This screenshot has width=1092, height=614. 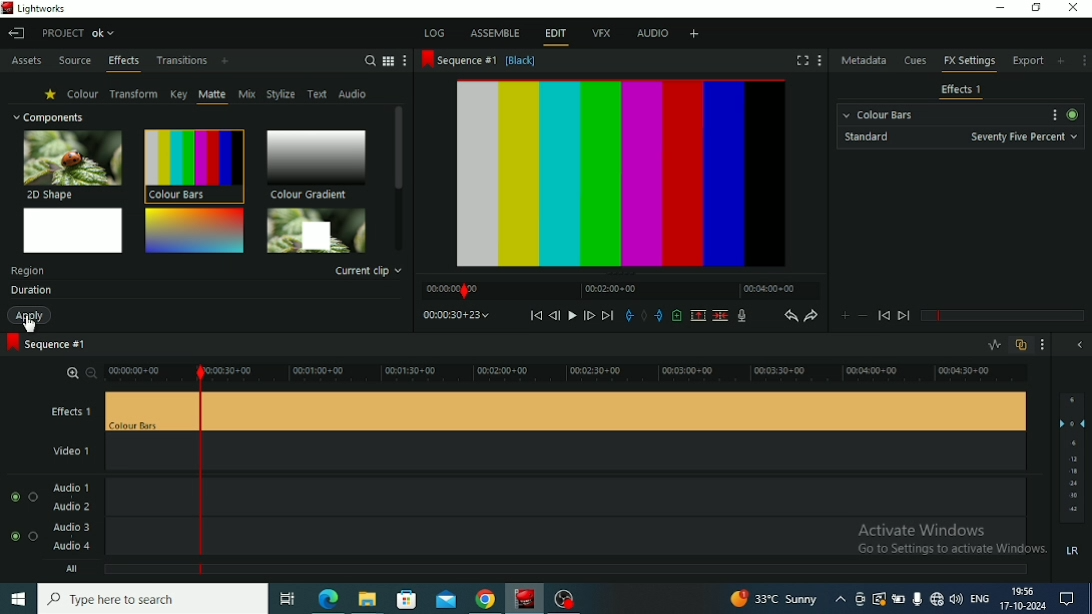 I want to click on Video 1, so click(x=627, y=453).